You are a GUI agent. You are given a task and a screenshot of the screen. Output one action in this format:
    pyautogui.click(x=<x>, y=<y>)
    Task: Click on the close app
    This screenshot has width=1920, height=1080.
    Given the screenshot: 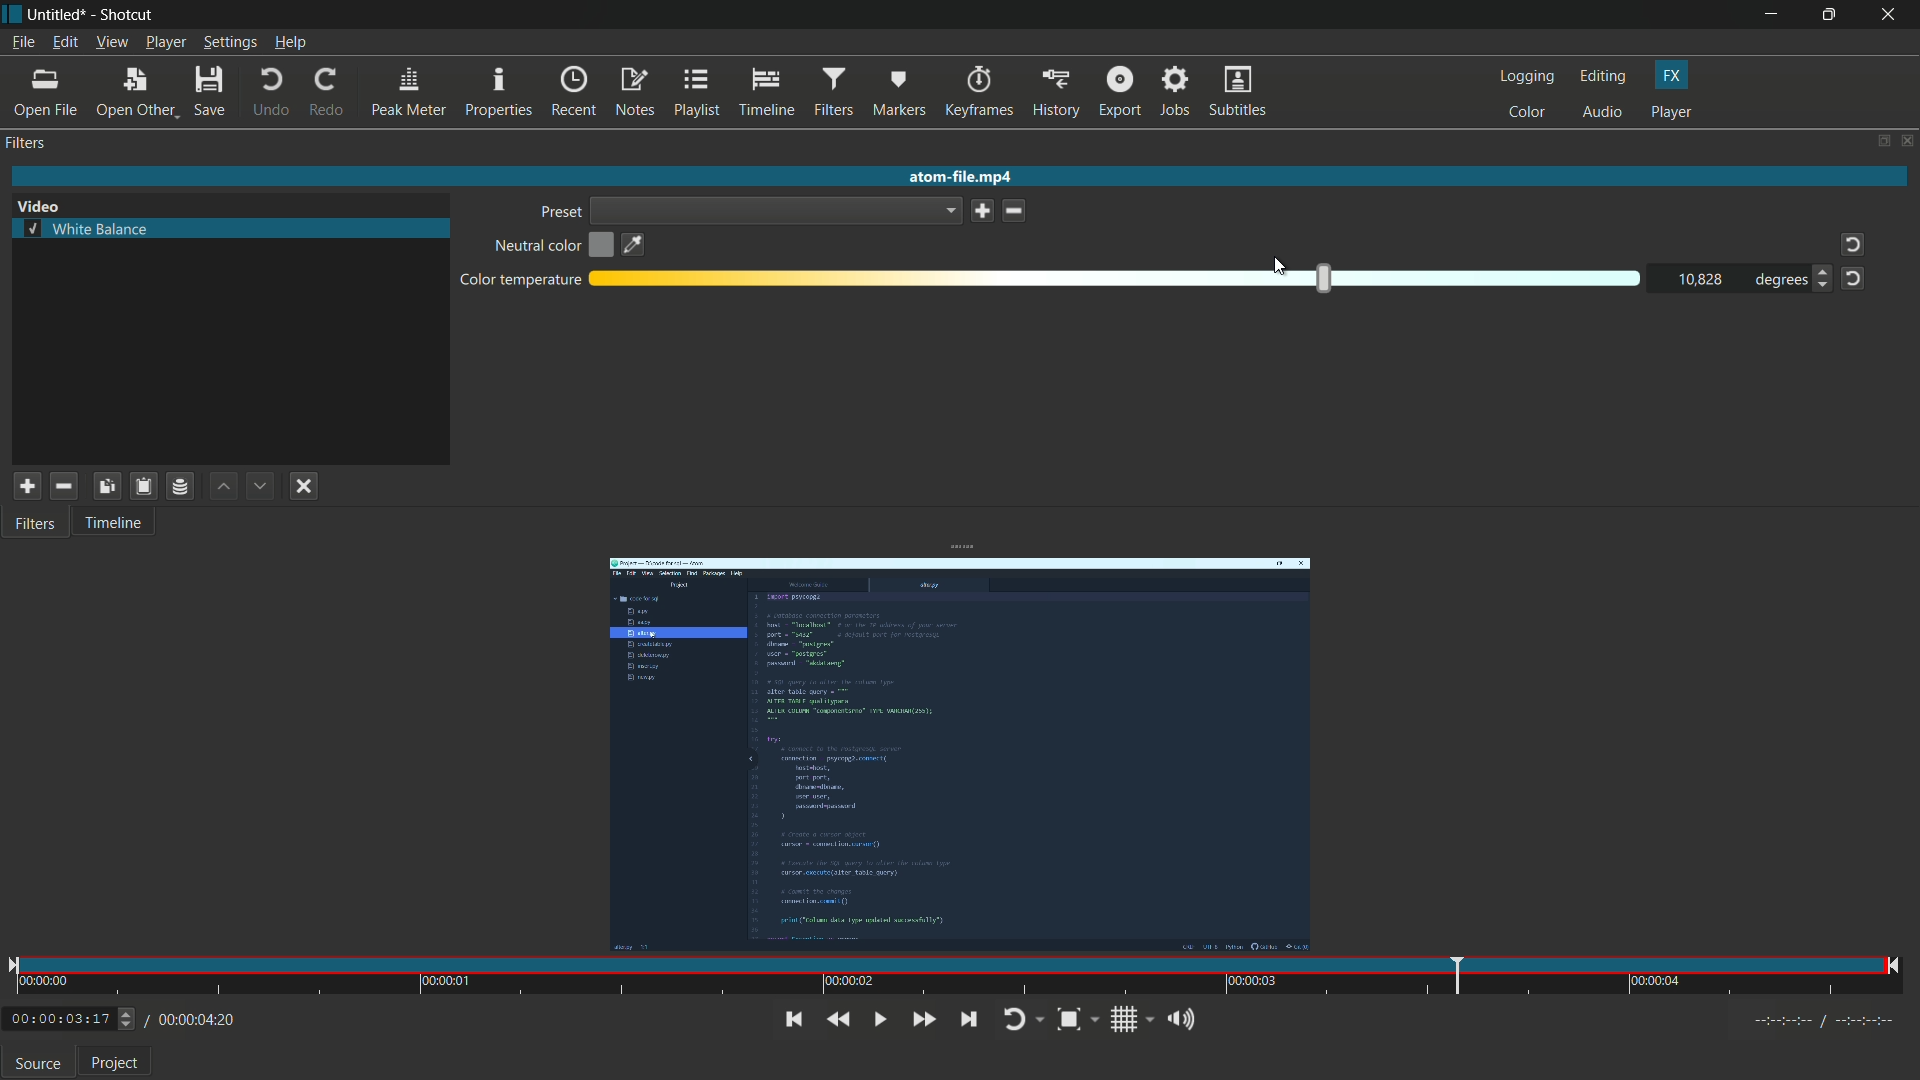 What is the action you would take?
    pyautogui.click(x=1892, y=15)
    